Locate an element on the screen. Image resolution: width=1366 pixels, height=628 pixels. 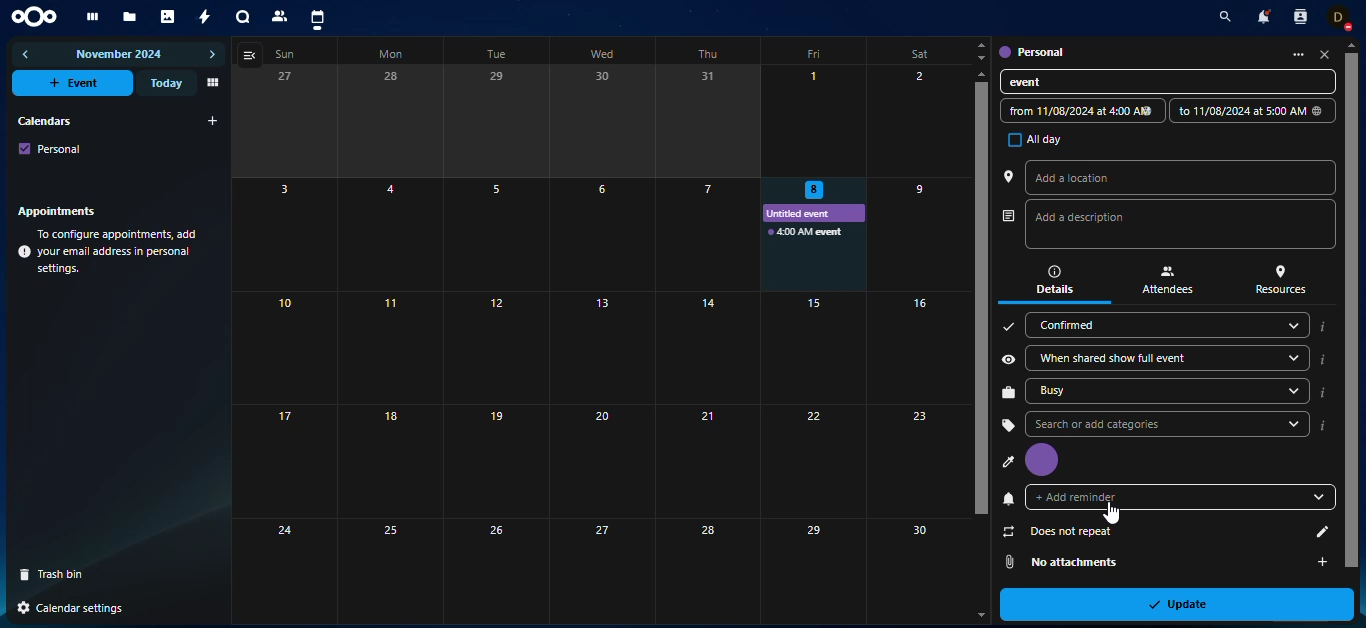
drop down is located at coordinates (1289, 391).